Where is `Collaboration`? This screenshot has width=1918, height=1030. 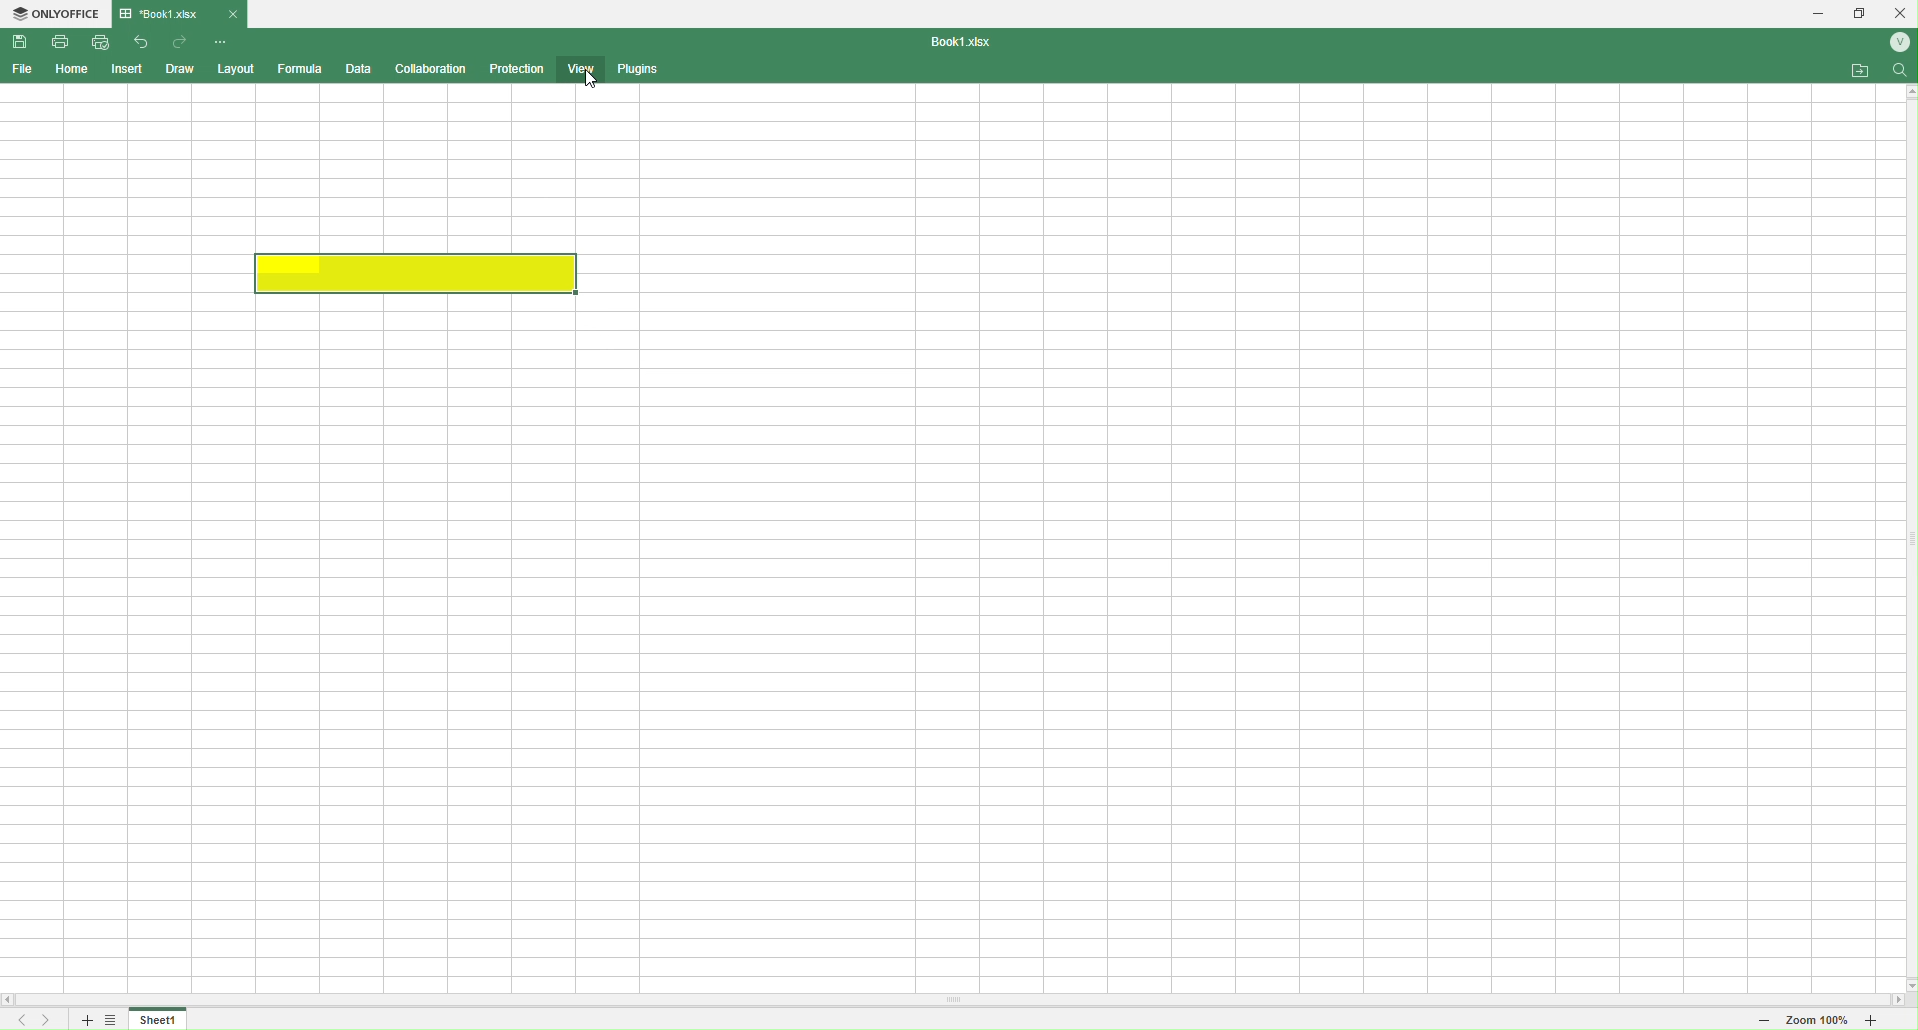
Collaboration is located at coordinates (428, 68).